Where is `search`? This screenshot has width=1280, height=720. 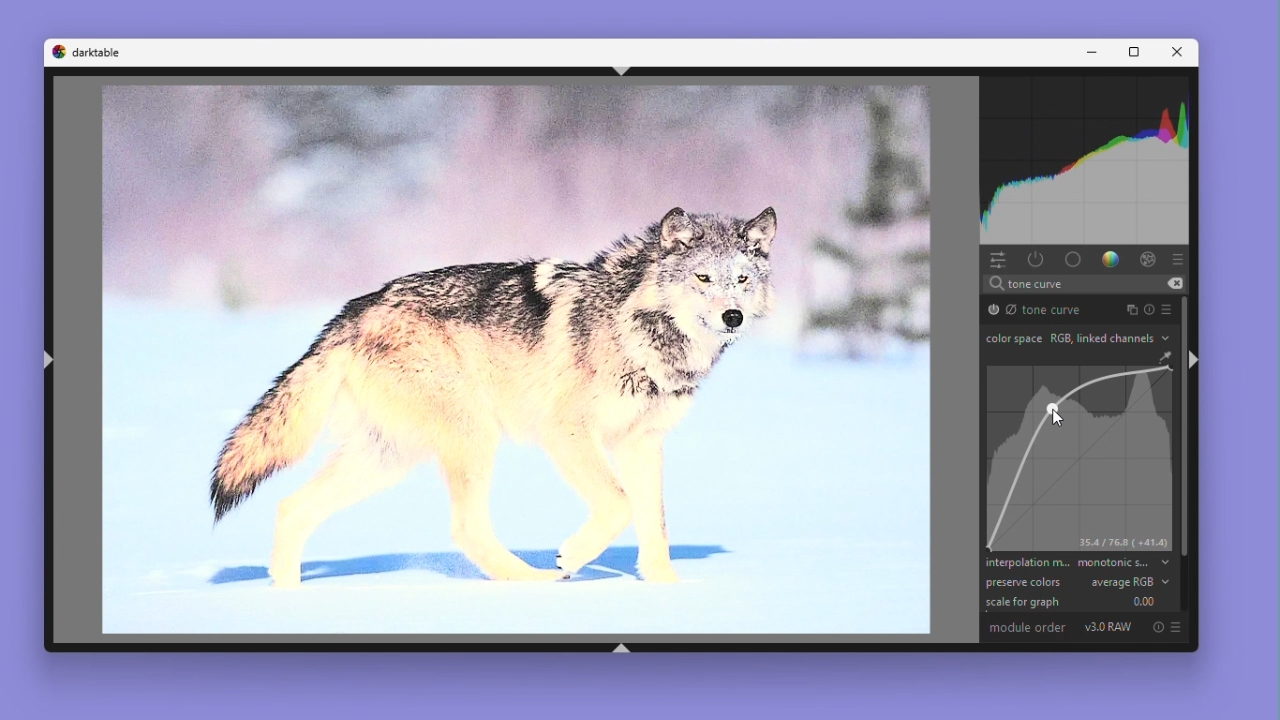 search is located at coordinates (995, 284).